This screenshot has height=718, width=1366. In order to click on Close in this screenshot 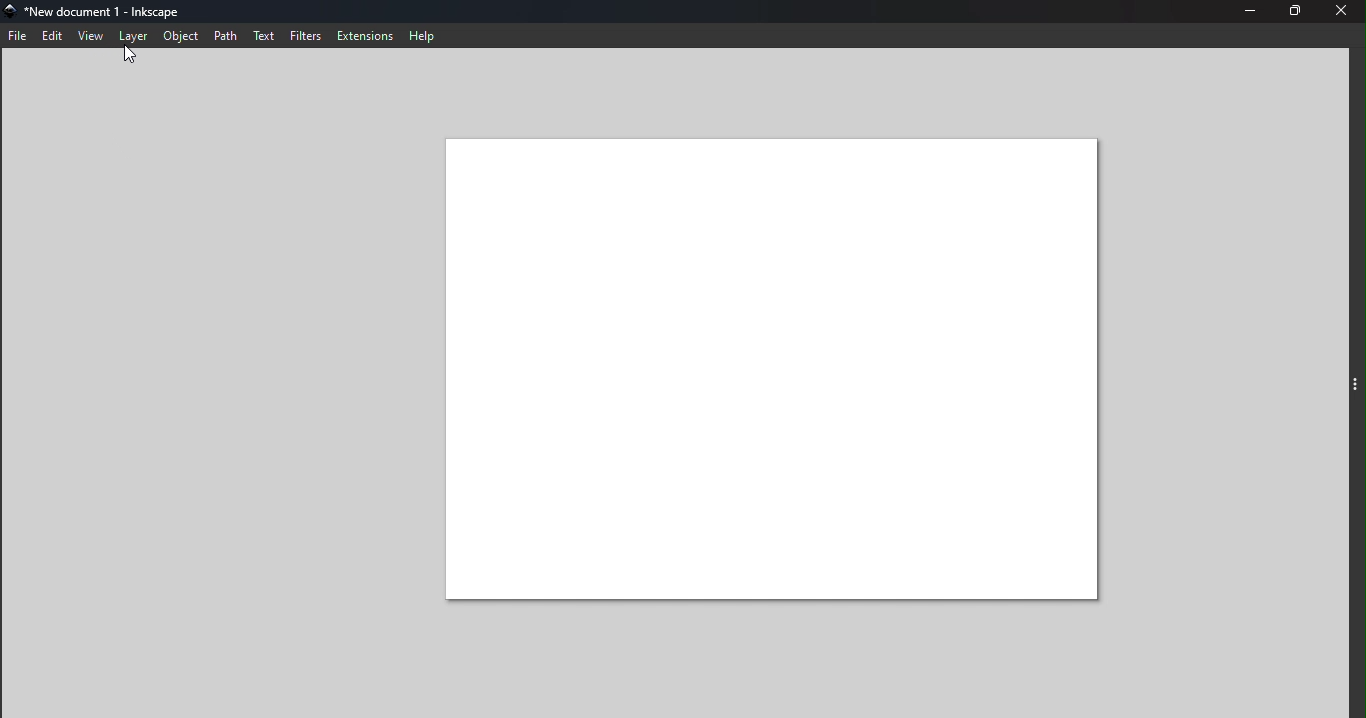, I will do `click(1347, 12)`.